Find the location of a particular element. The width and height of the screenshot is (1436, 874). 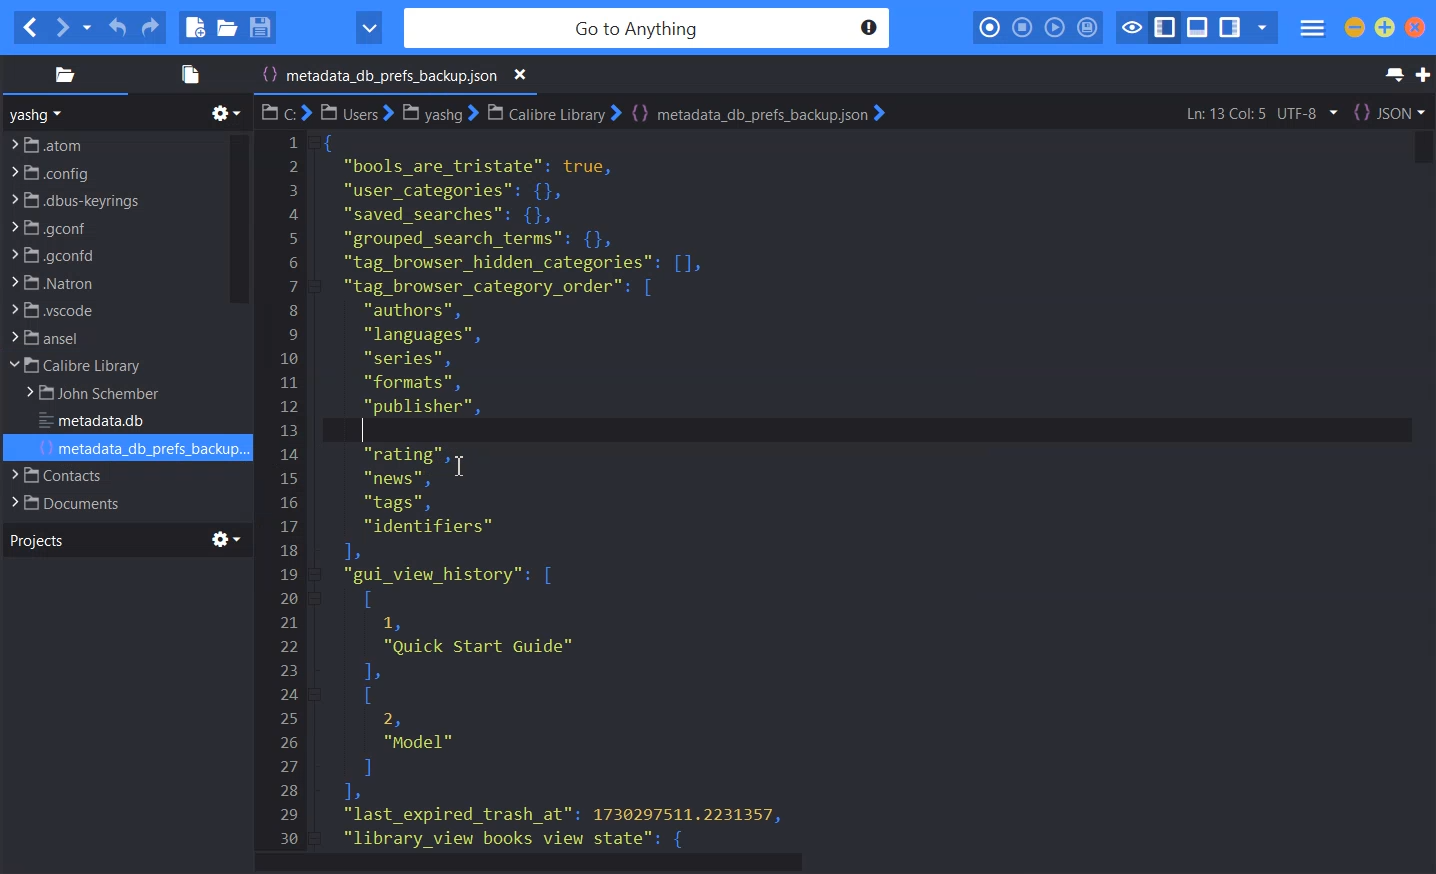

New file using default Language is located at coordinates (195, 28).